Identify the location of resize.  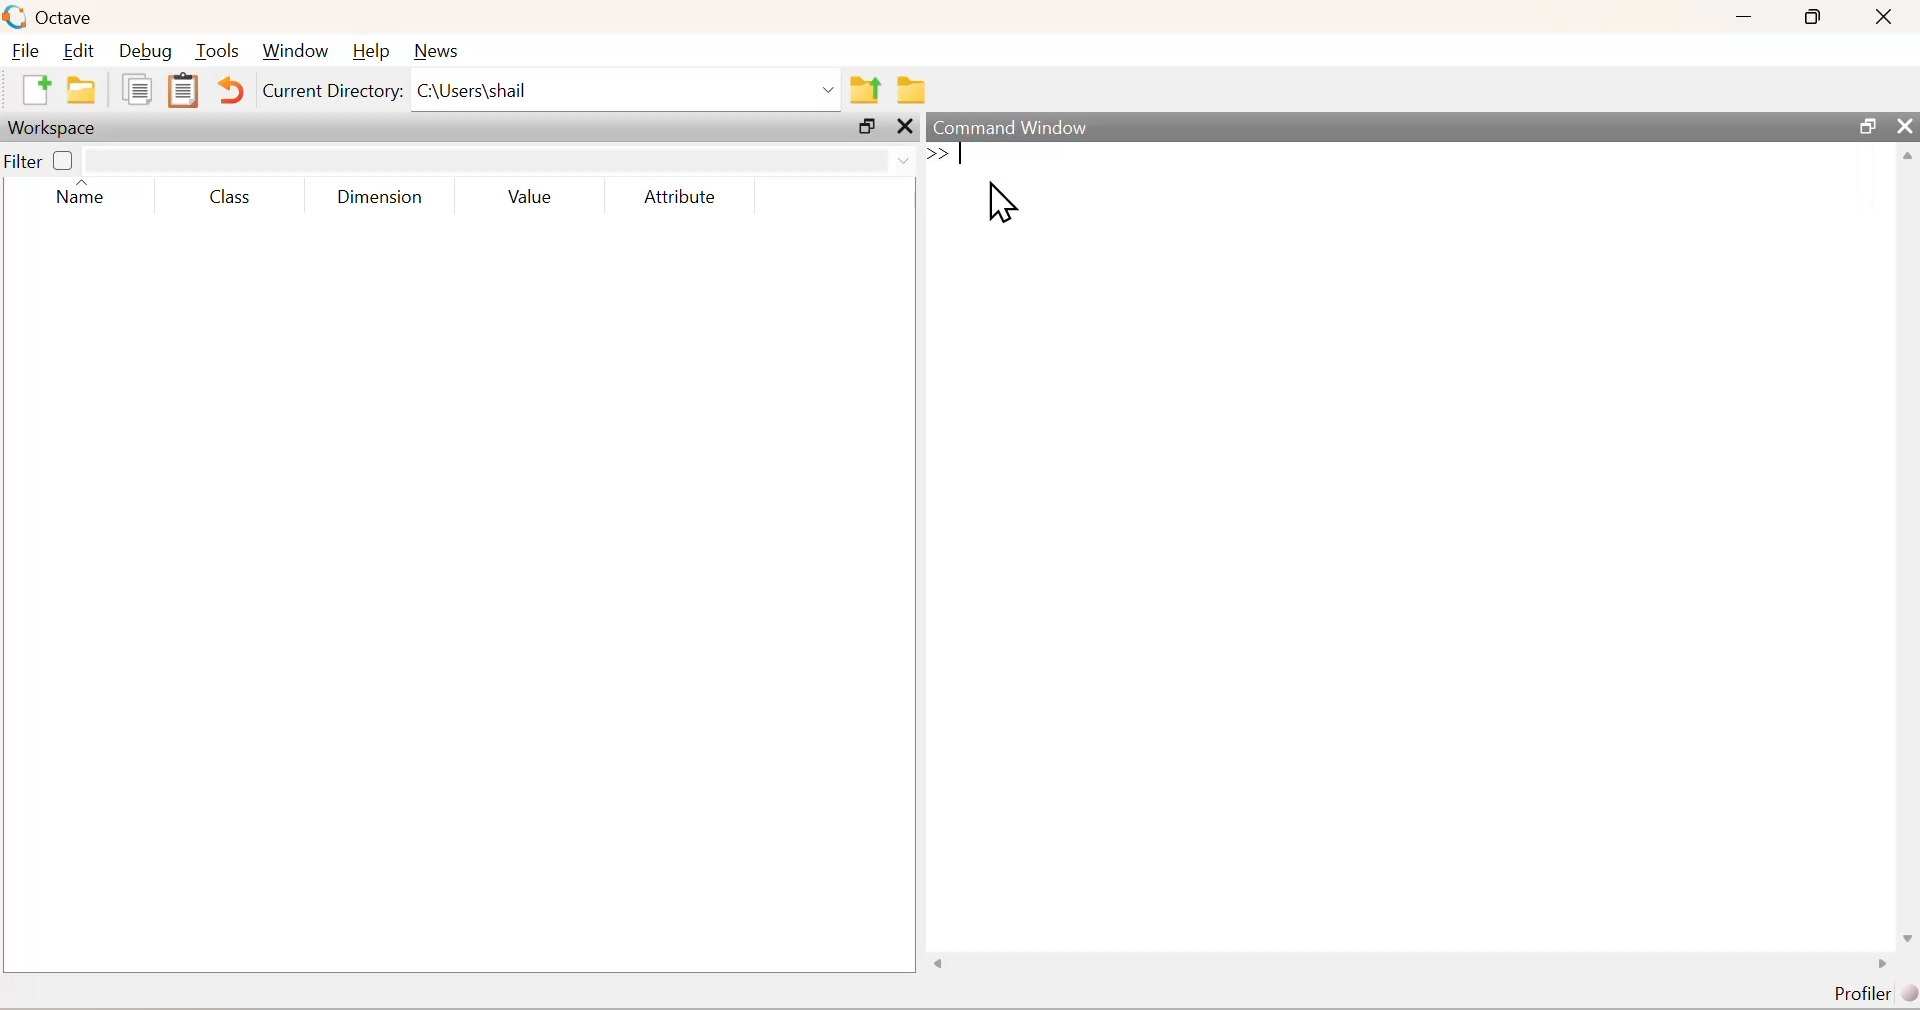
(868, 126).